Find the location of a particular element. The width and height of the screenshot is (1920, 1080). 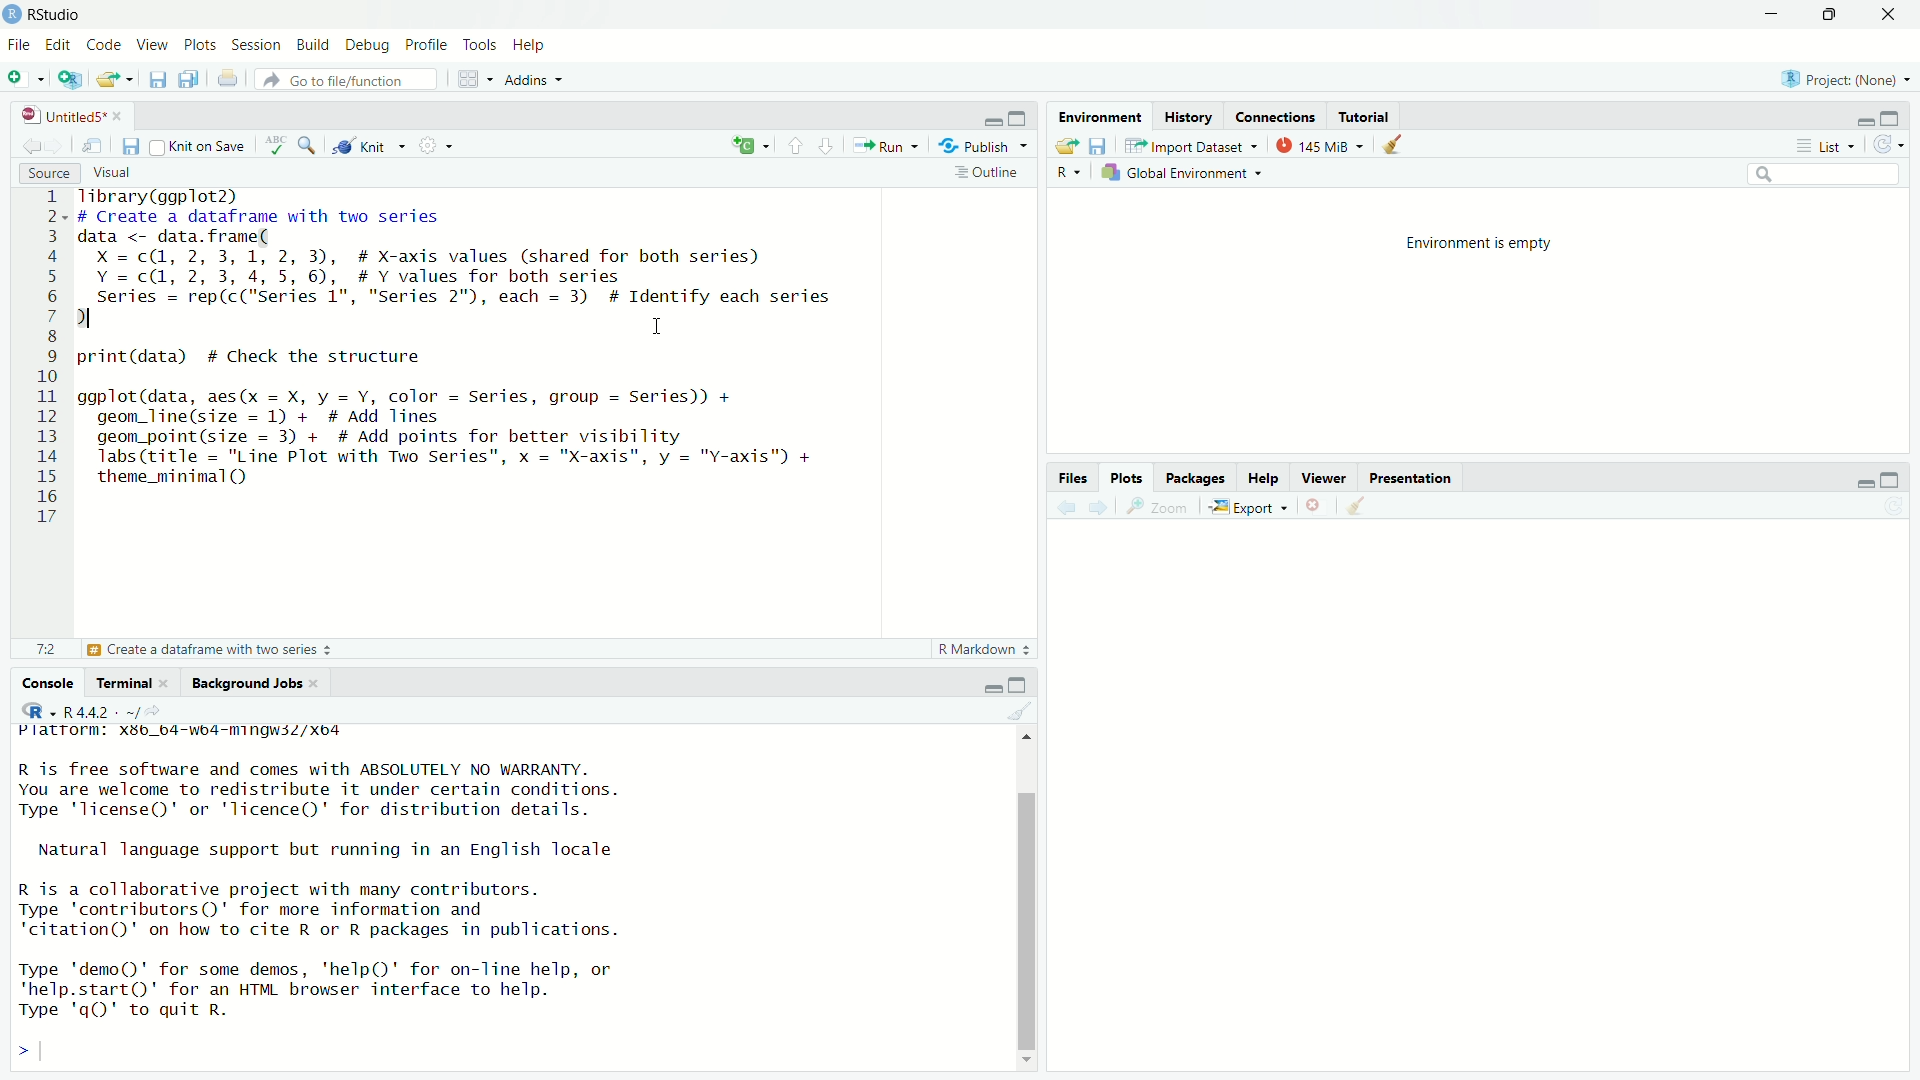

Refresh the list of object in the Environment is located at coordinates (1889, 146).